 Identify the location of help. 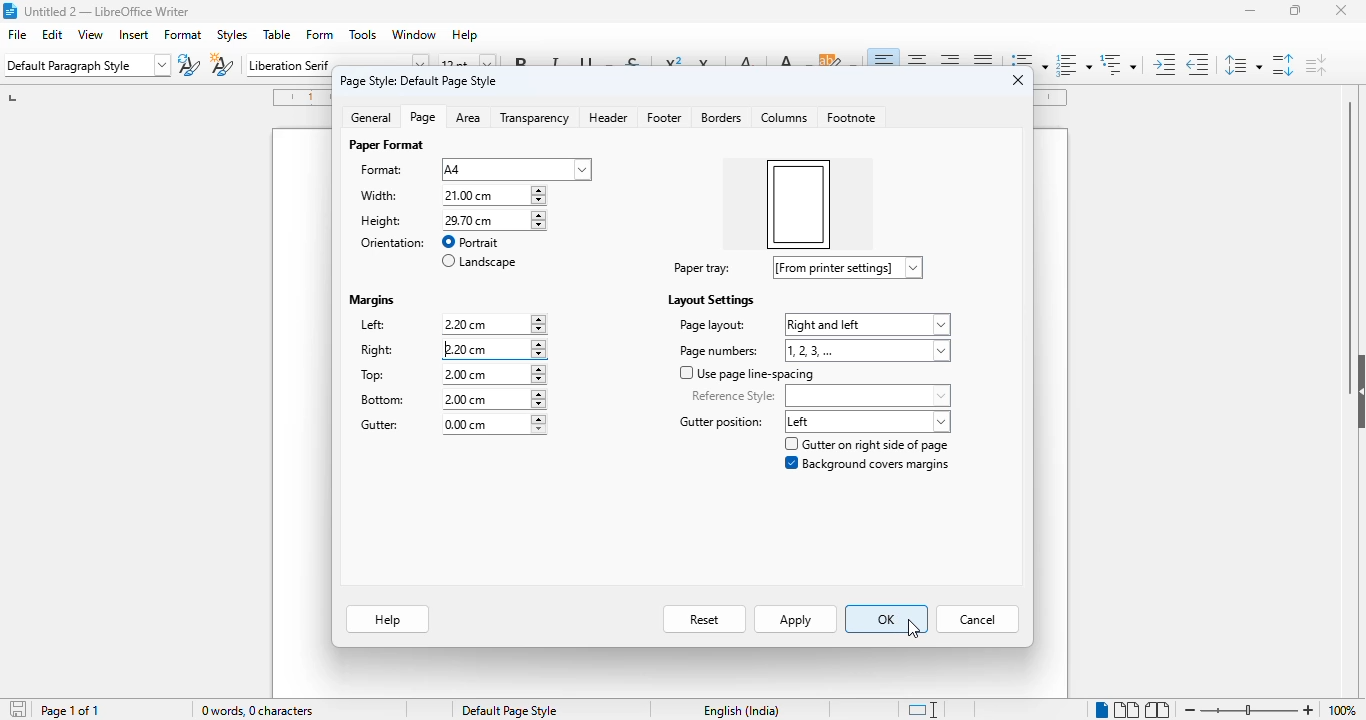
(465, 35).